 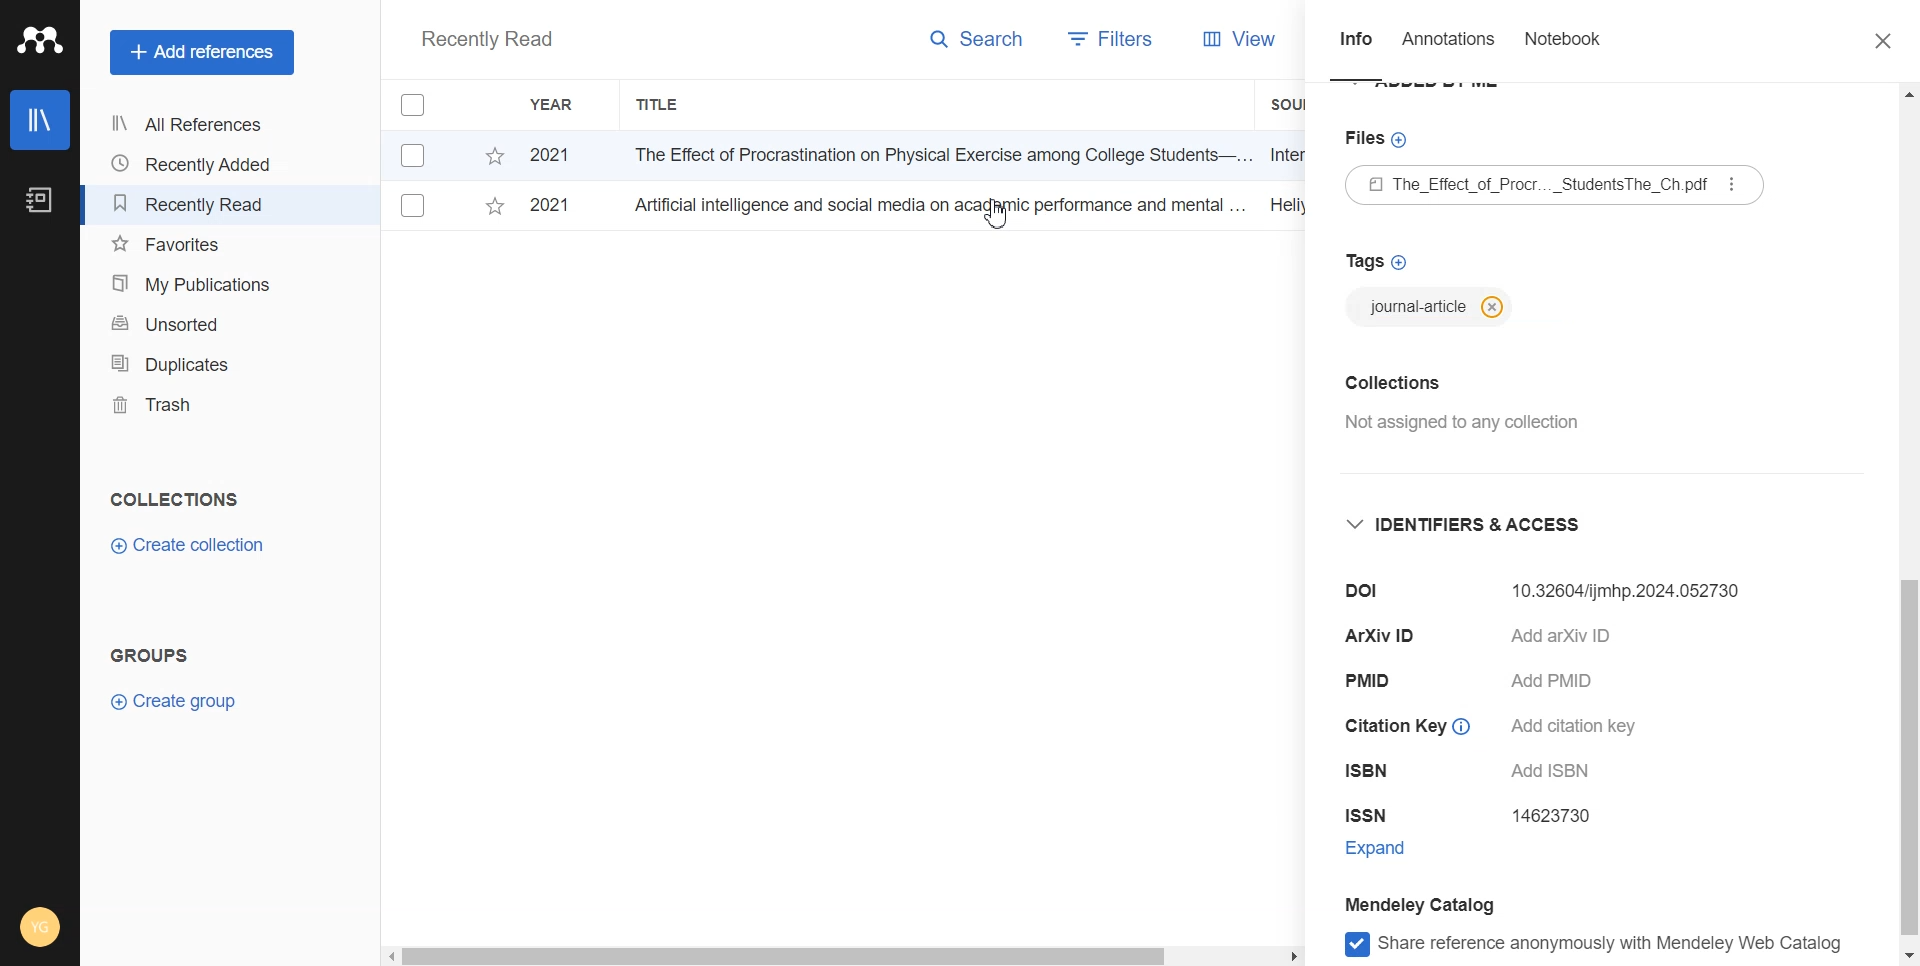 What do you see at coordinates (414, 206) in the screenshot?
I see `Checkbox` at bounding box center [414, 206].